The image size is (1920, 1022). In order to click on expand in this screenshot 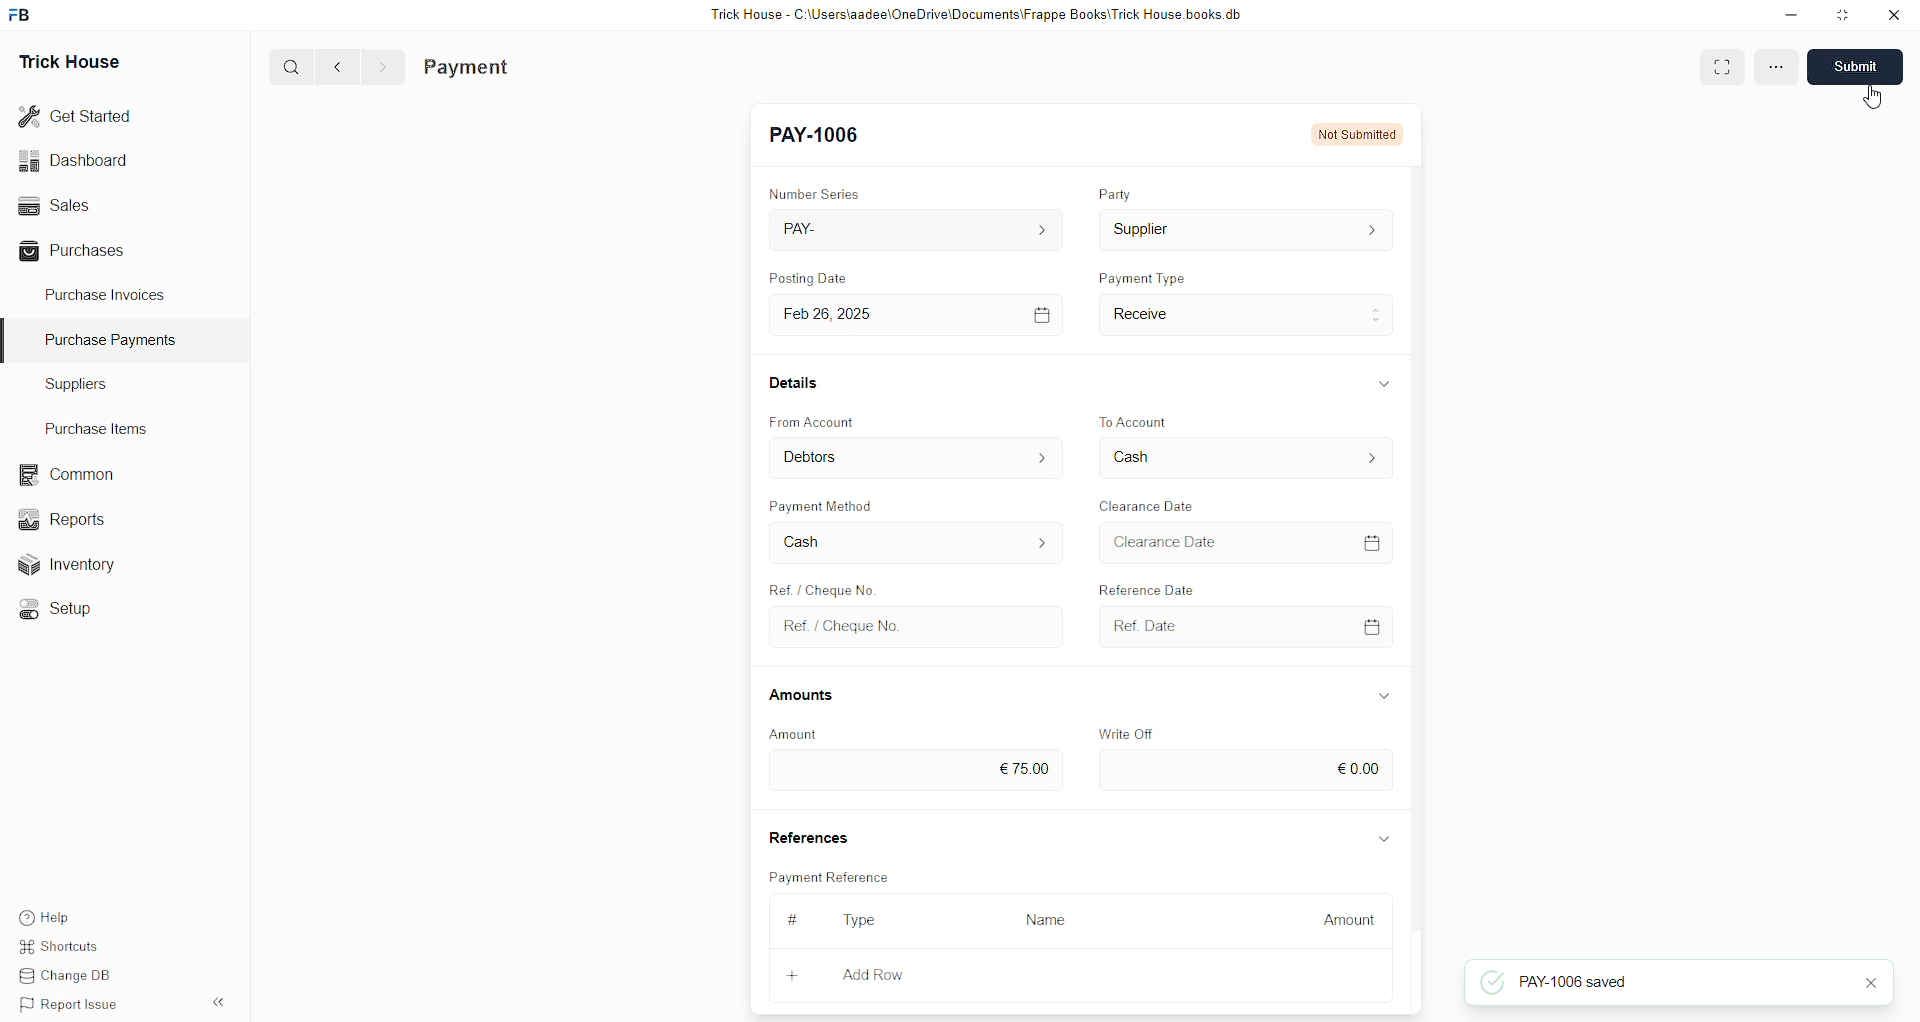, I will do `click(222, 1002)`.